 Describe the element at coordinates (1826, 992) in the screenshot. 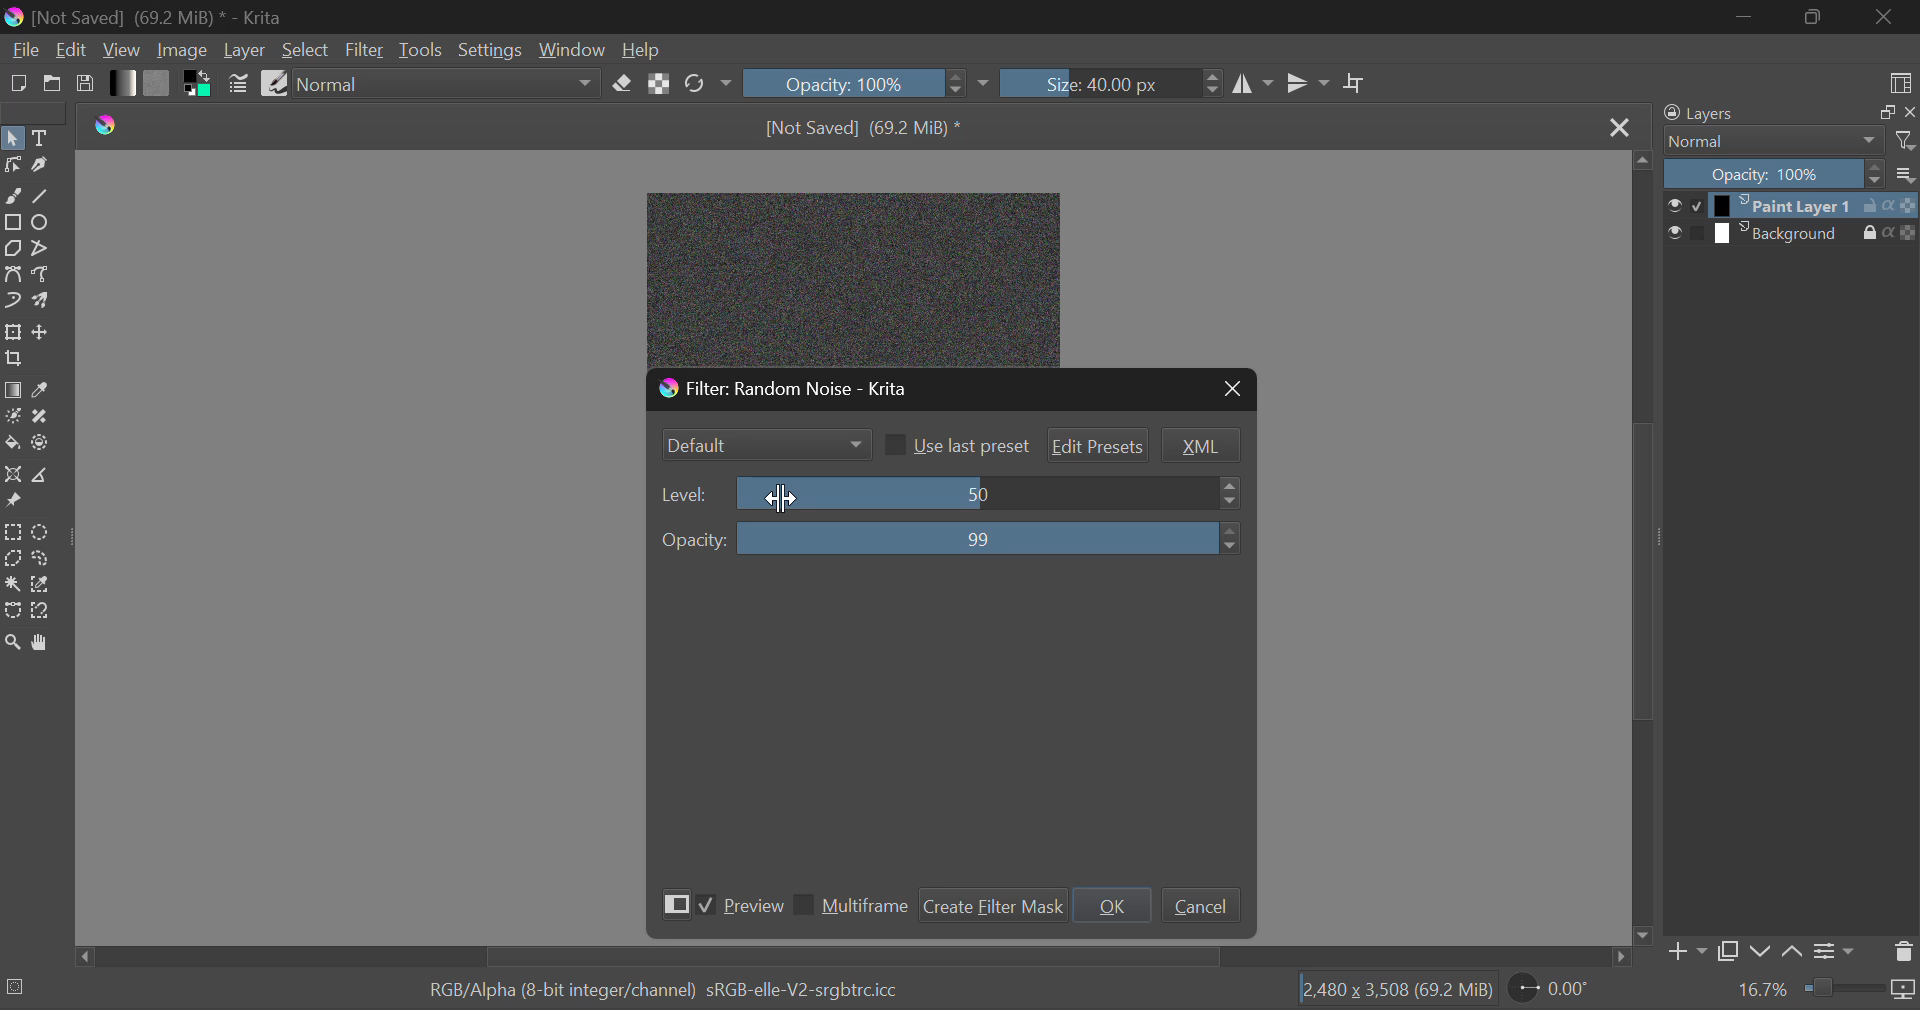

I see `Zoom` at that location.